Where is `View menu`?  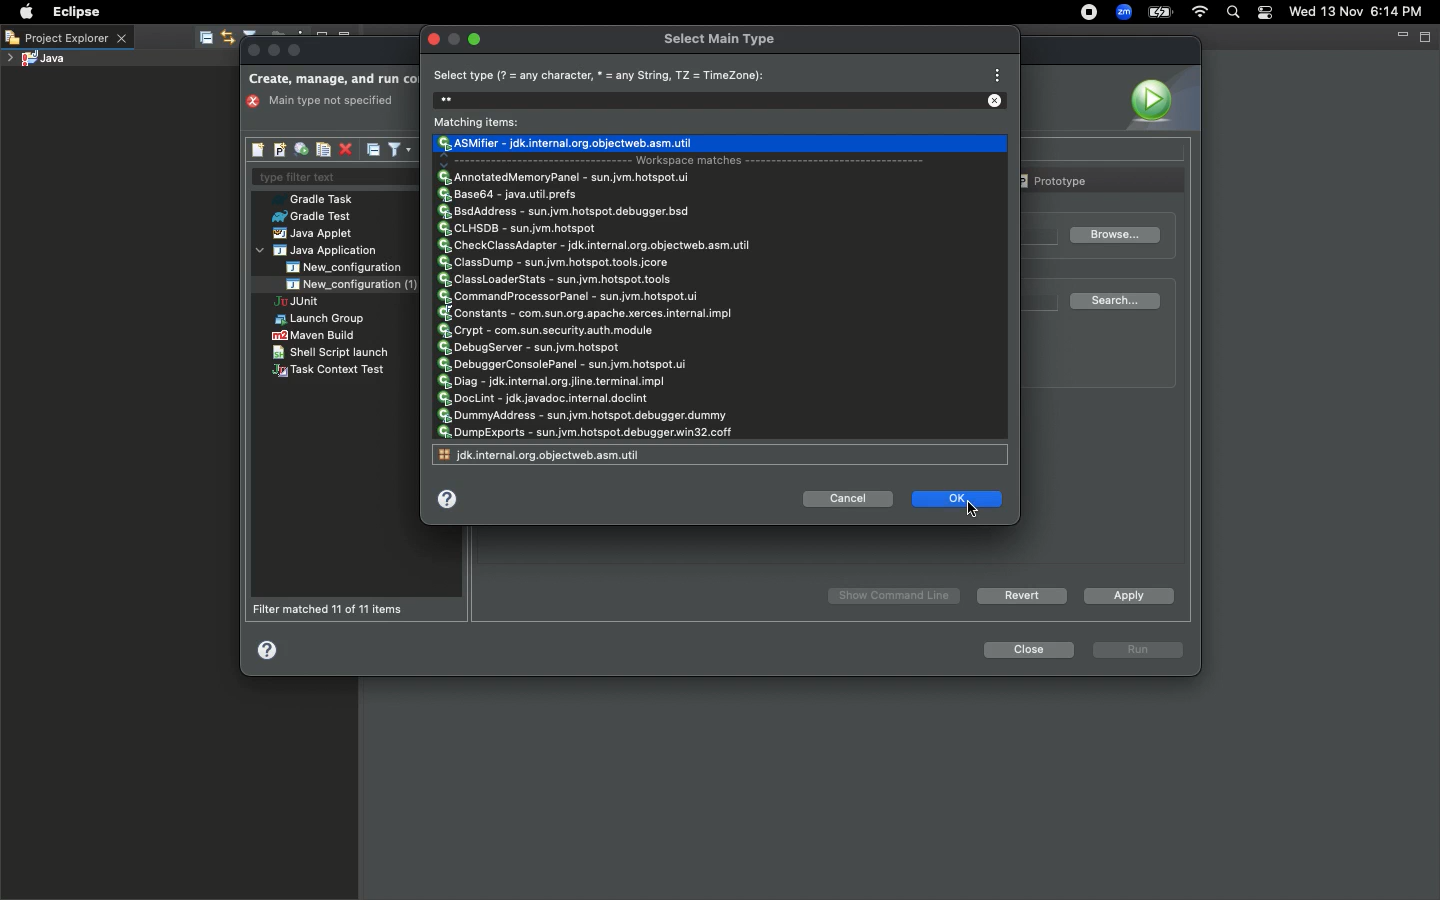
View menu is located at coordinates (996, 74).